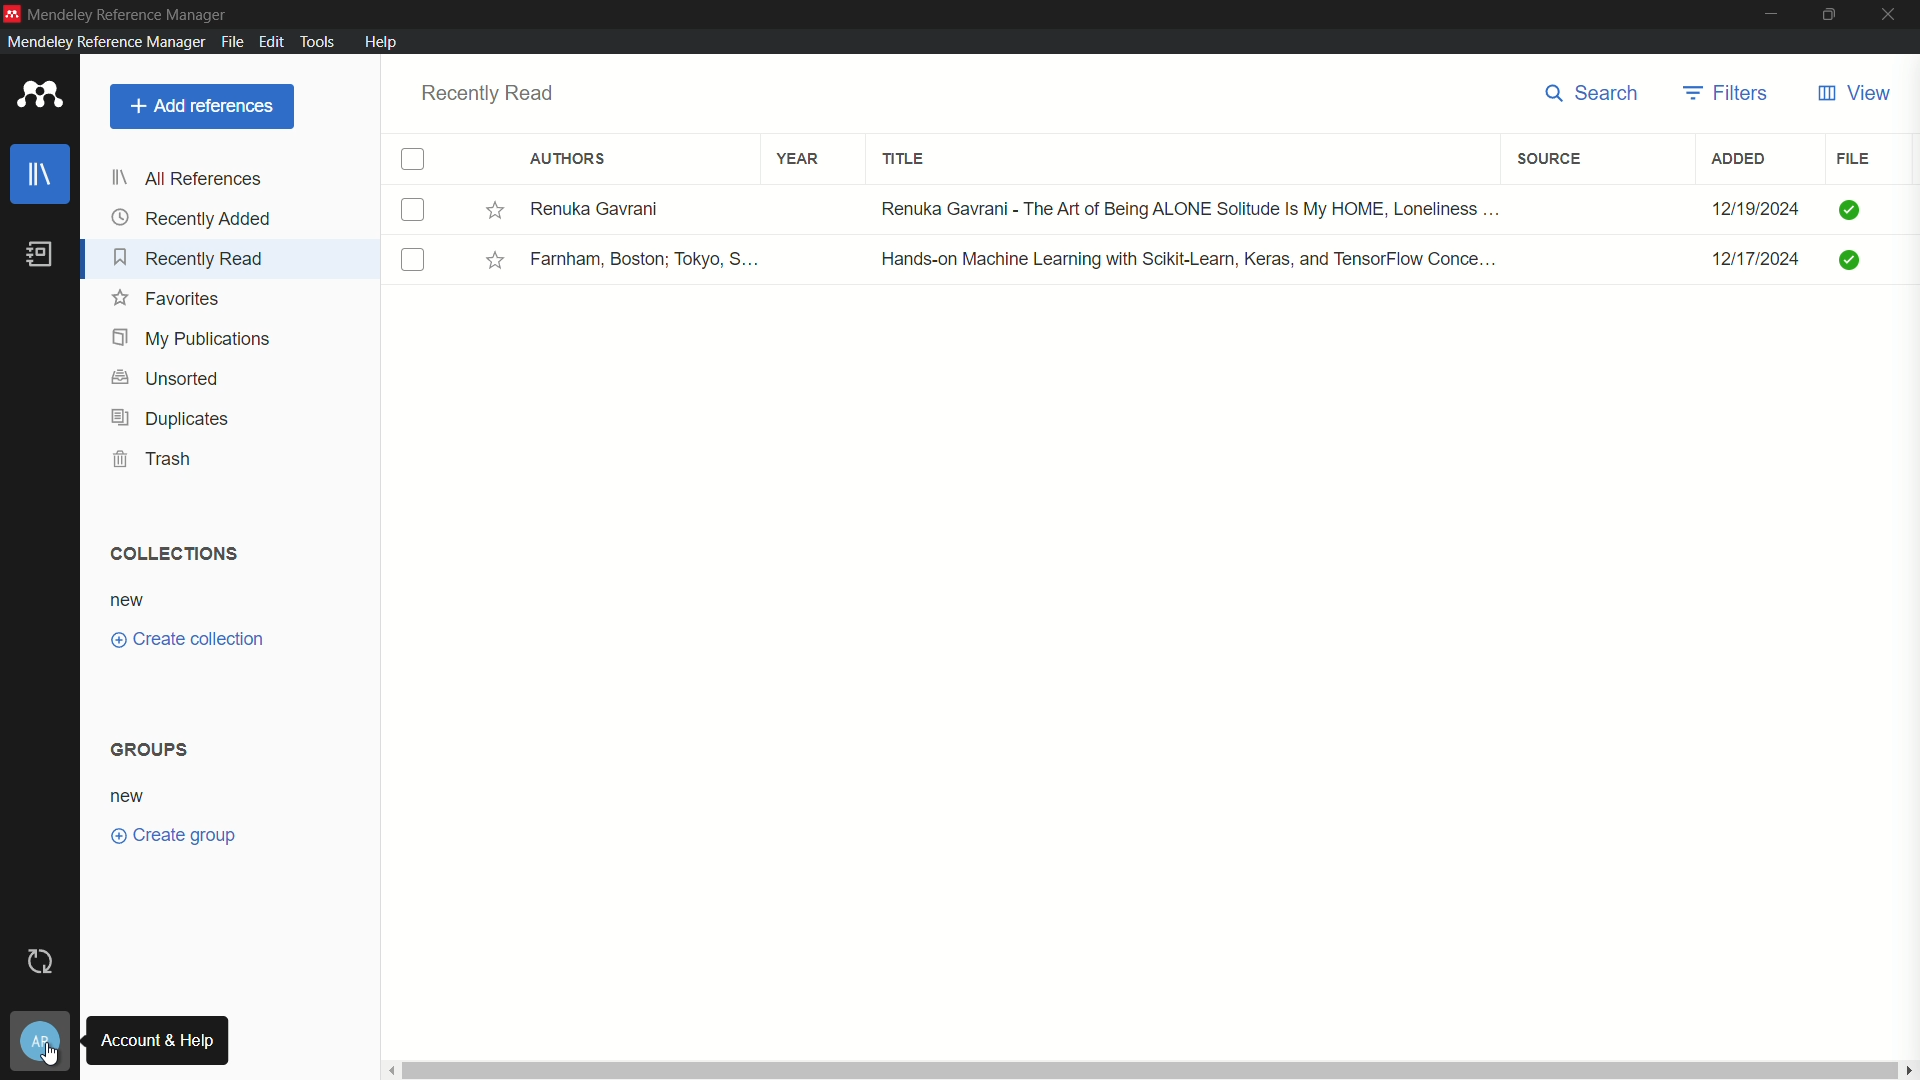  I want to click on account and help, so click(42, 1041).